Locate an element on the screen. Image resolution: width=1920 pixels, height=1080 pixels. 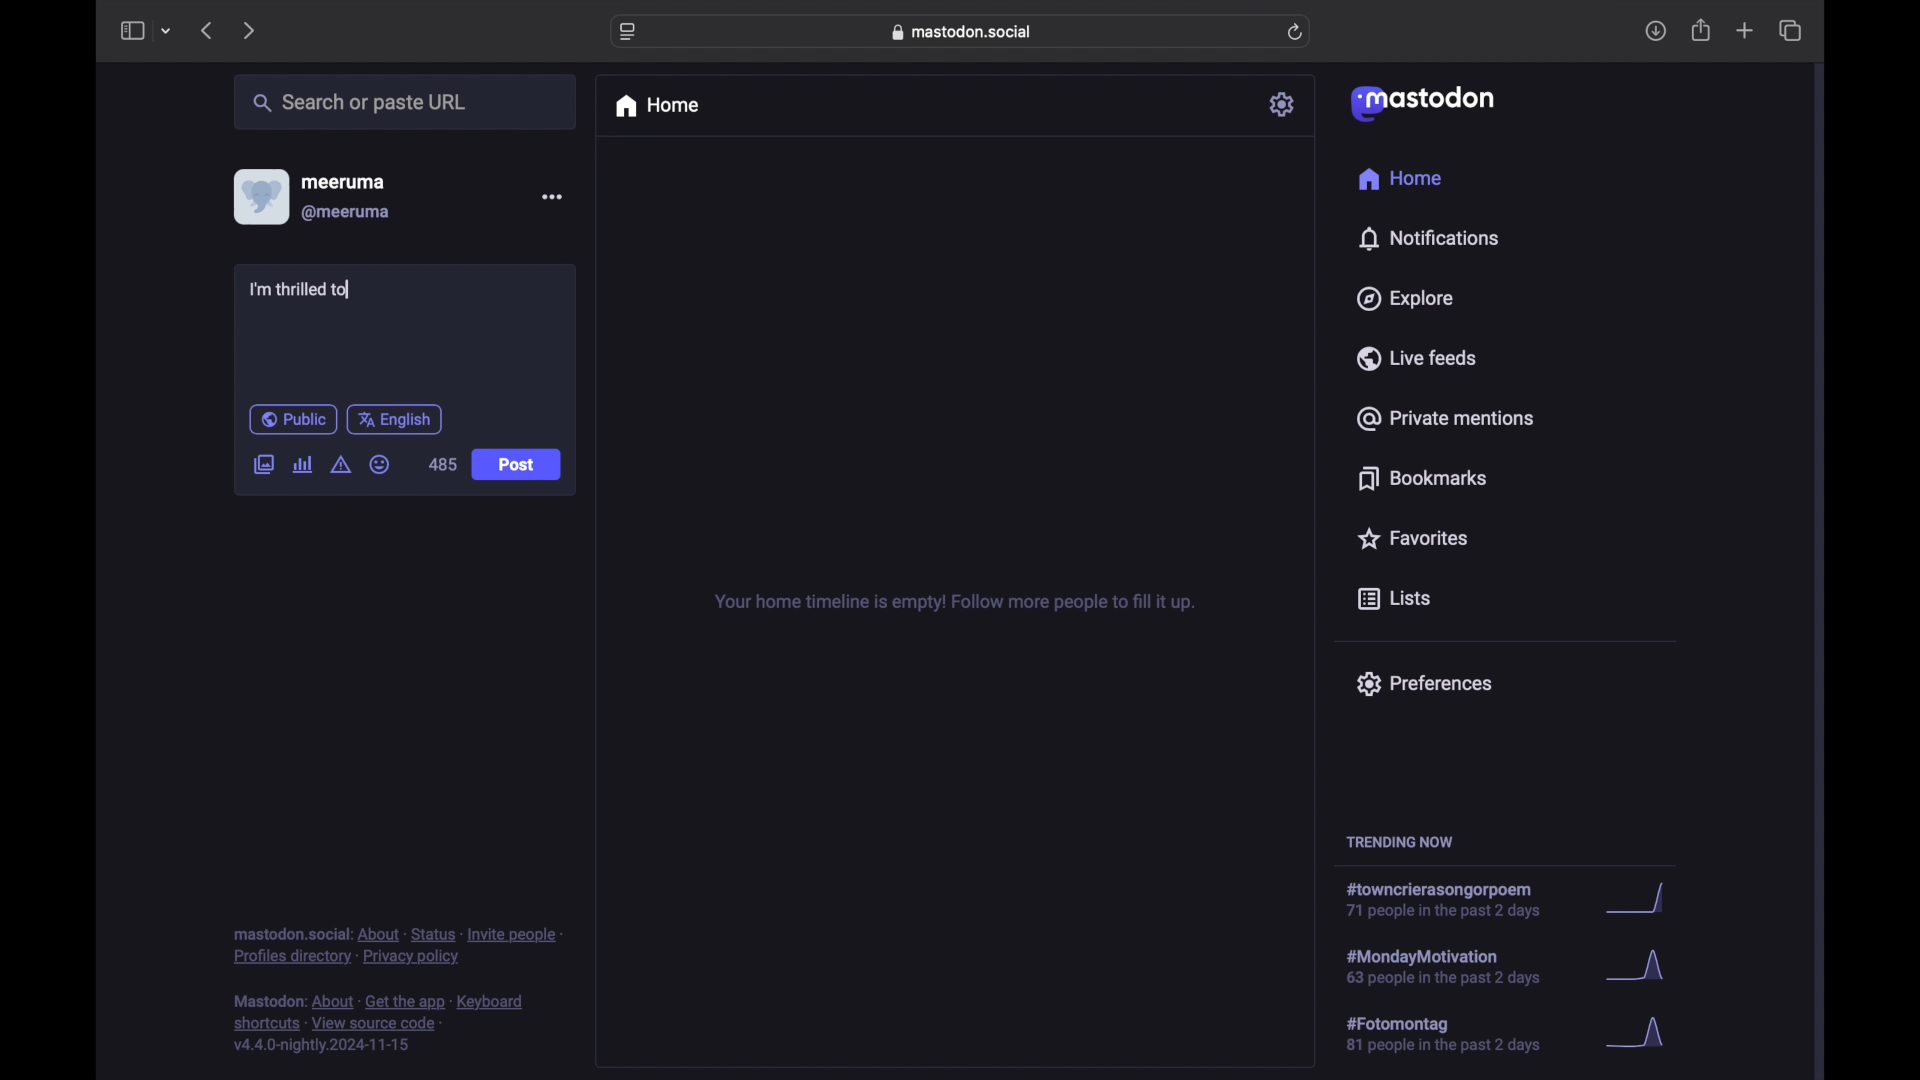
bookmarks is located at coordinates (1426, 478).